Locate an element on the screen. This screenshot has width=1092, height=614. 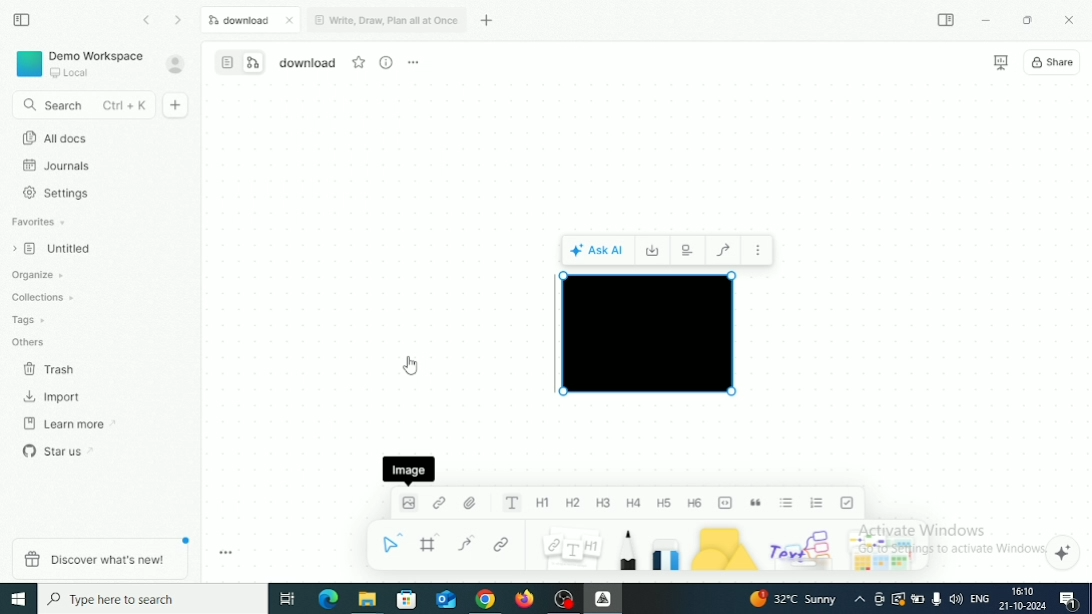
Select is located at coordinates (390, 543).